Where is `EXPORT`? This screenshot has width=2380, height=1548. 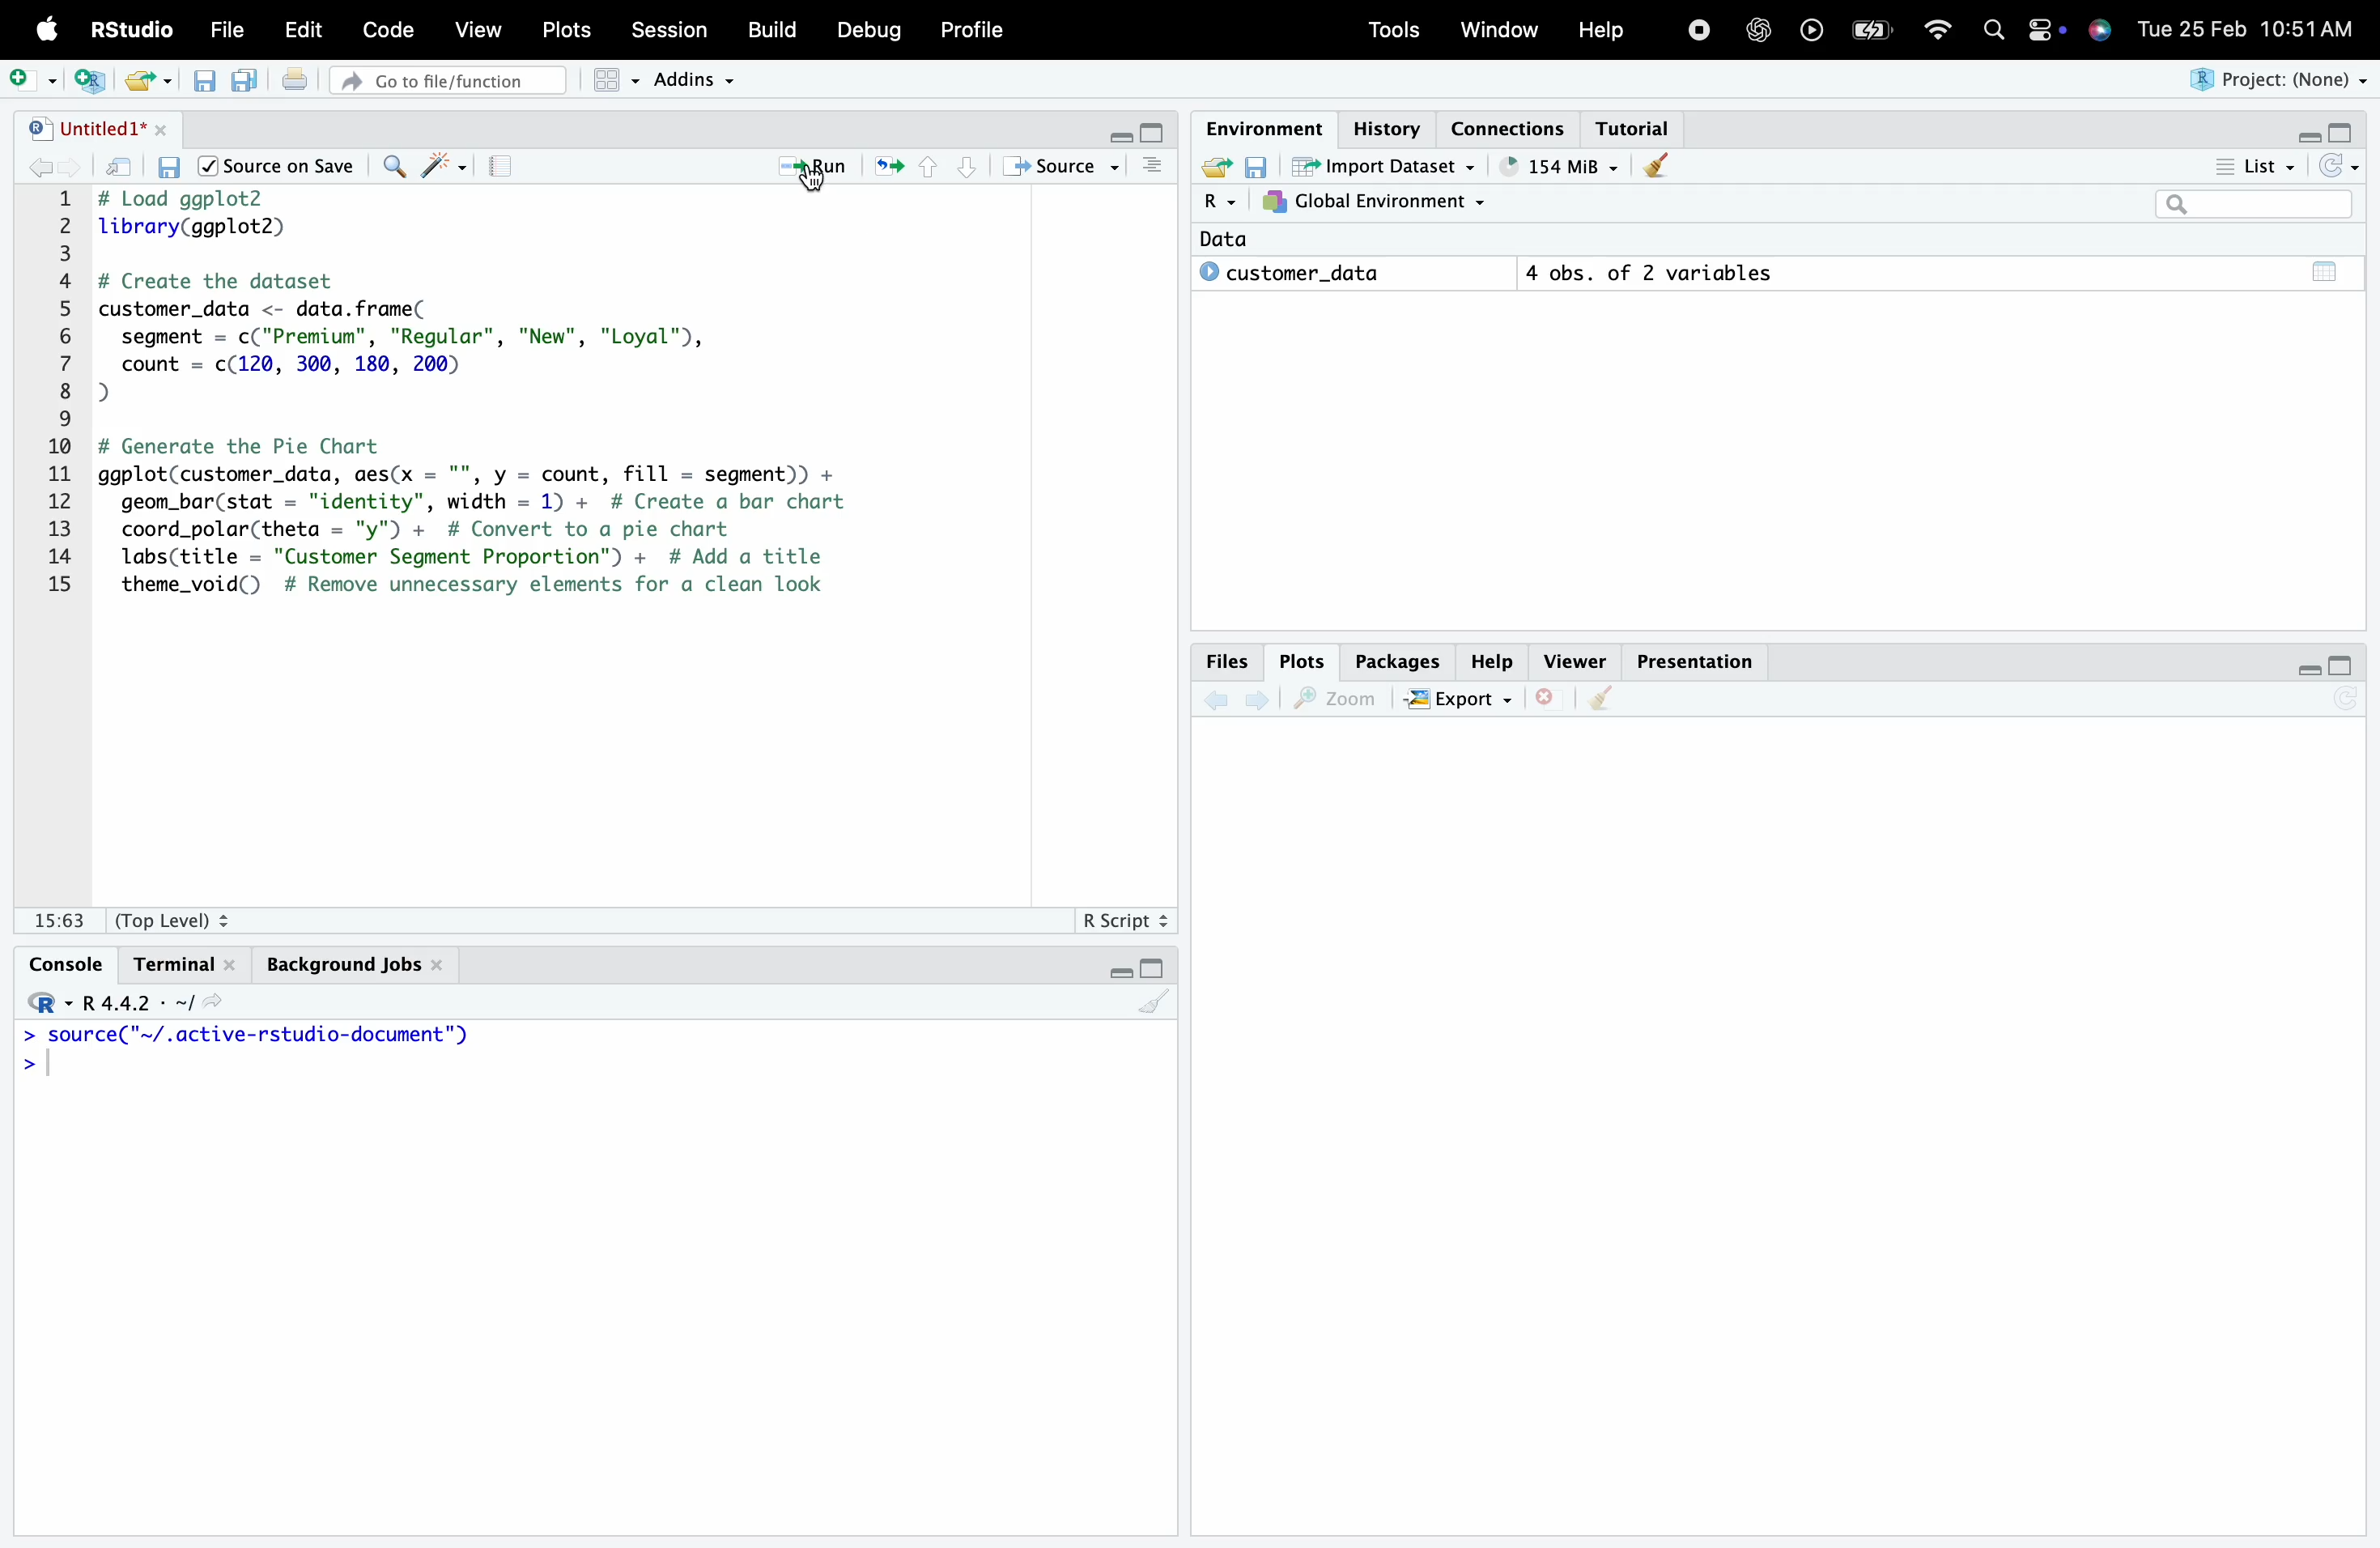 EXPORT is located at coordinates (1460, 699).